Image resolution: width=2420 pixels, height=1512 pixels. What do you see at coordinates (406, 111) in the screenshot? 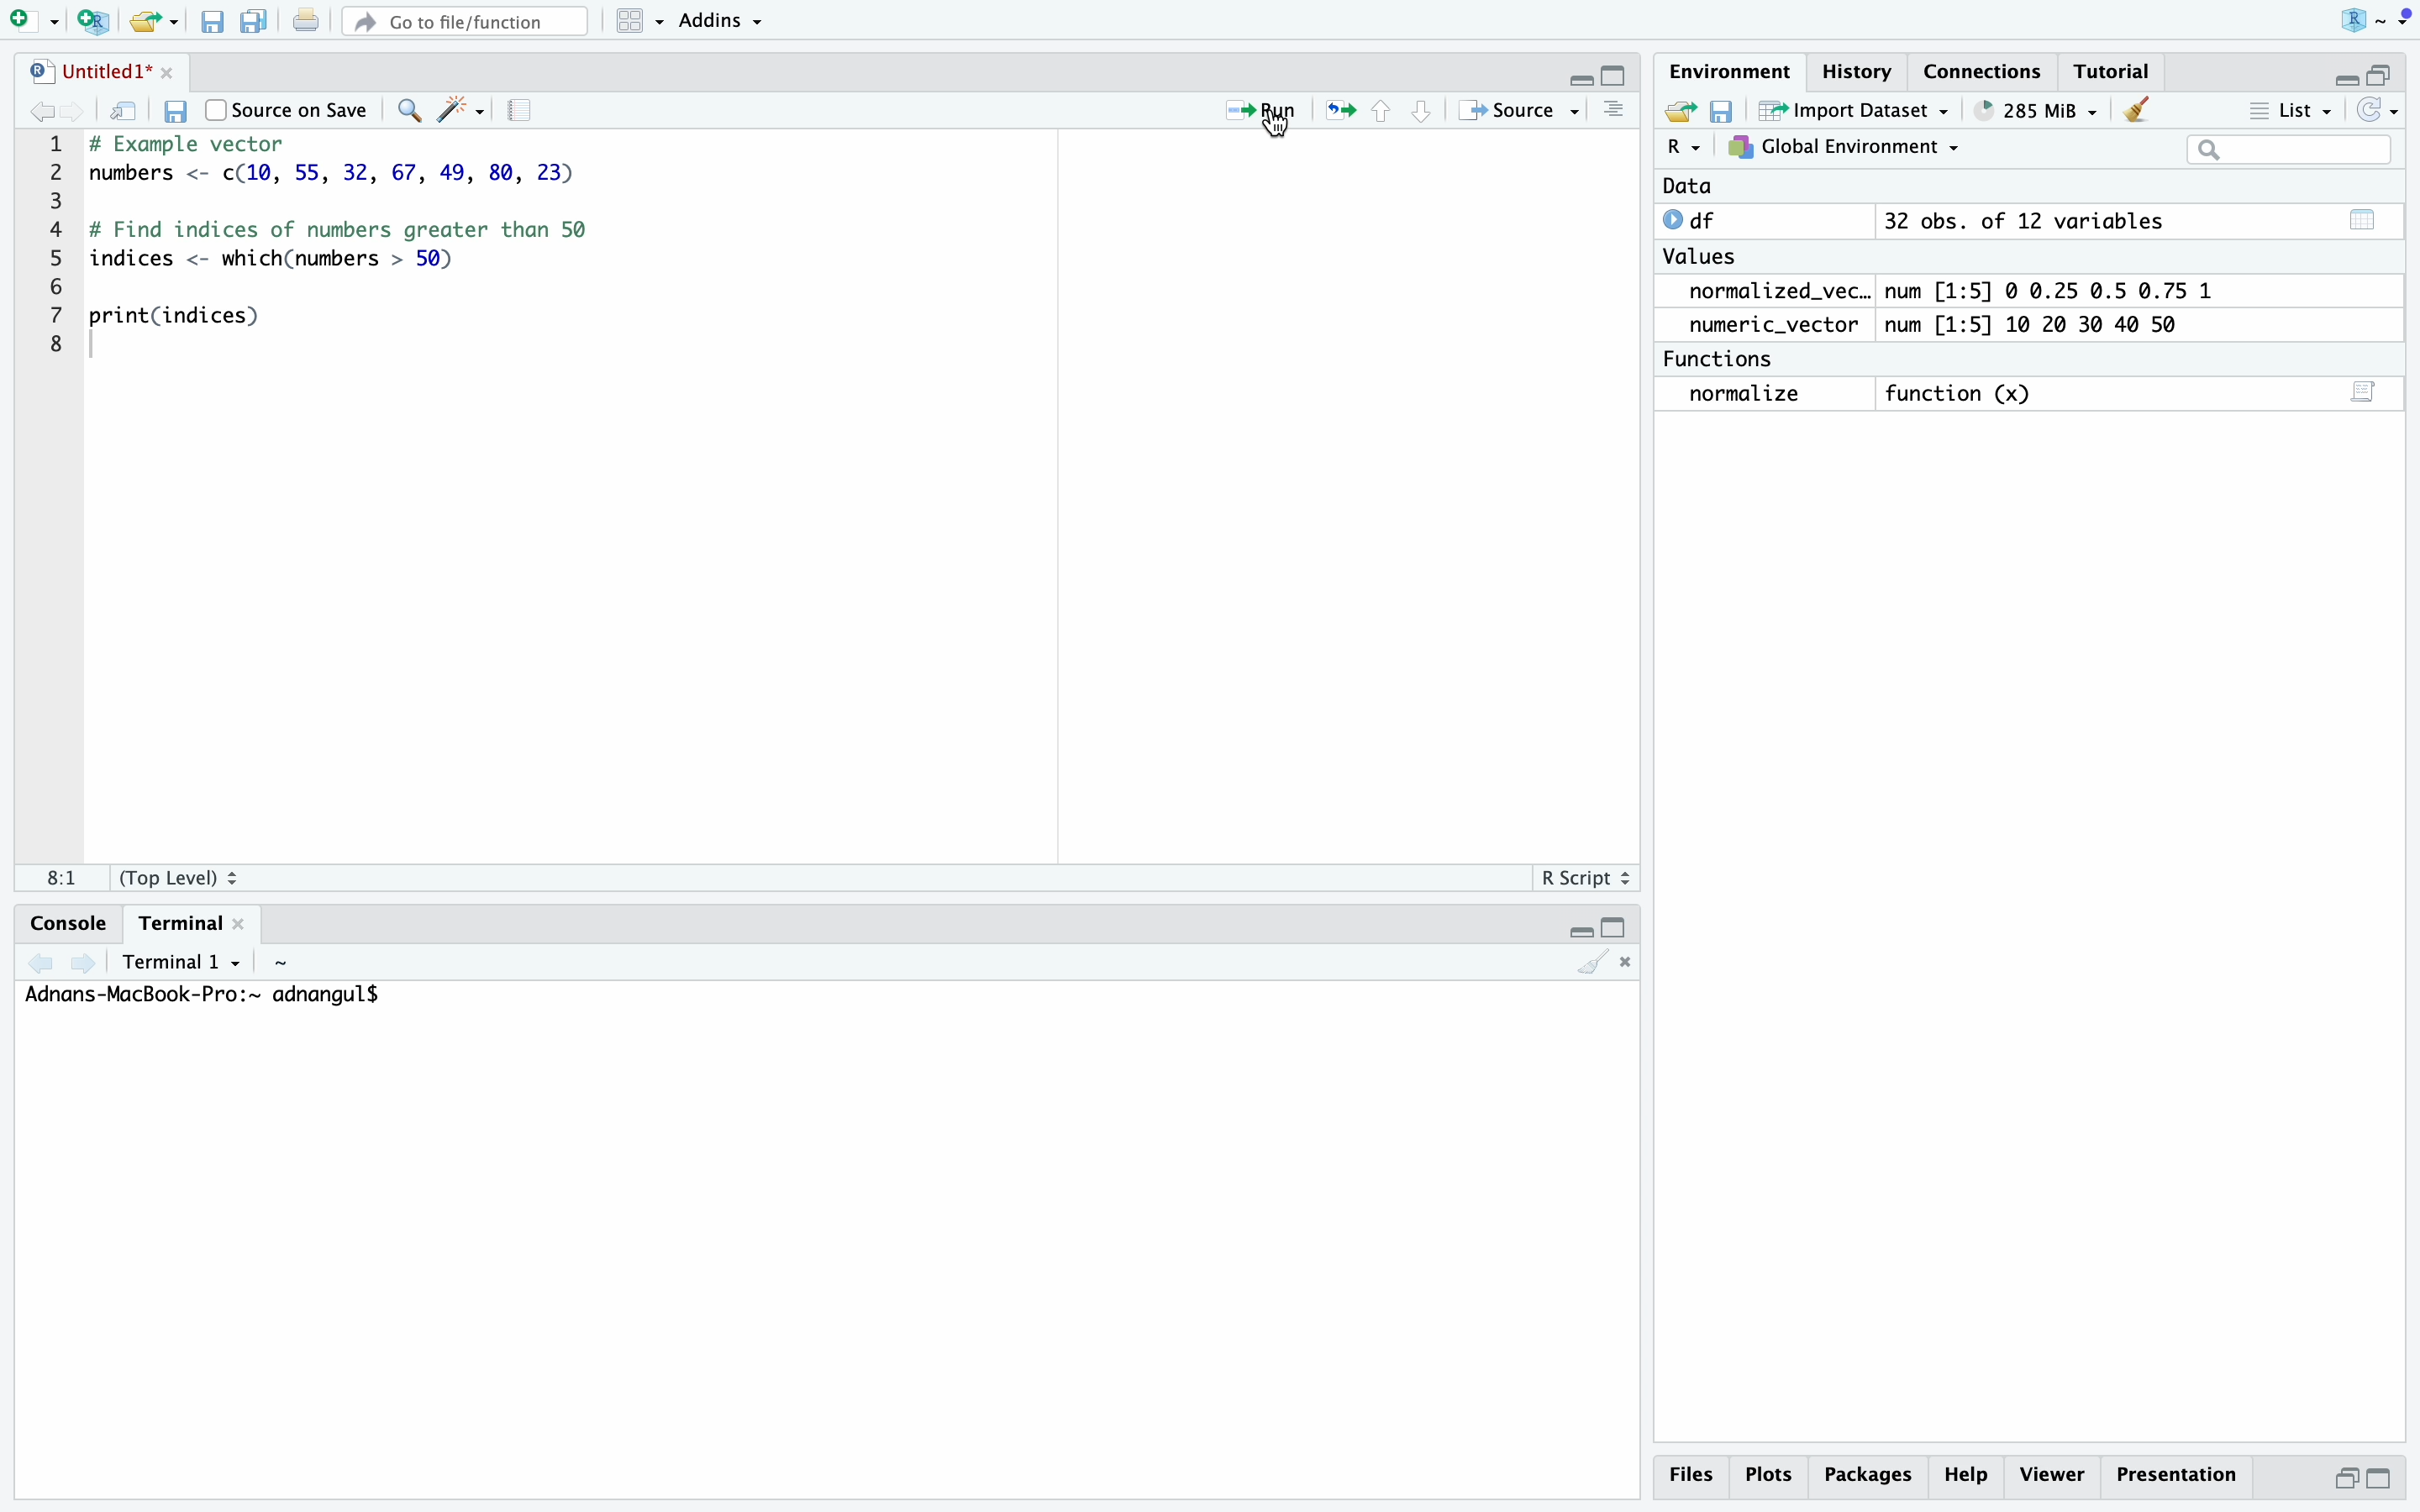
I see `search` at bounding box center [406, 111].